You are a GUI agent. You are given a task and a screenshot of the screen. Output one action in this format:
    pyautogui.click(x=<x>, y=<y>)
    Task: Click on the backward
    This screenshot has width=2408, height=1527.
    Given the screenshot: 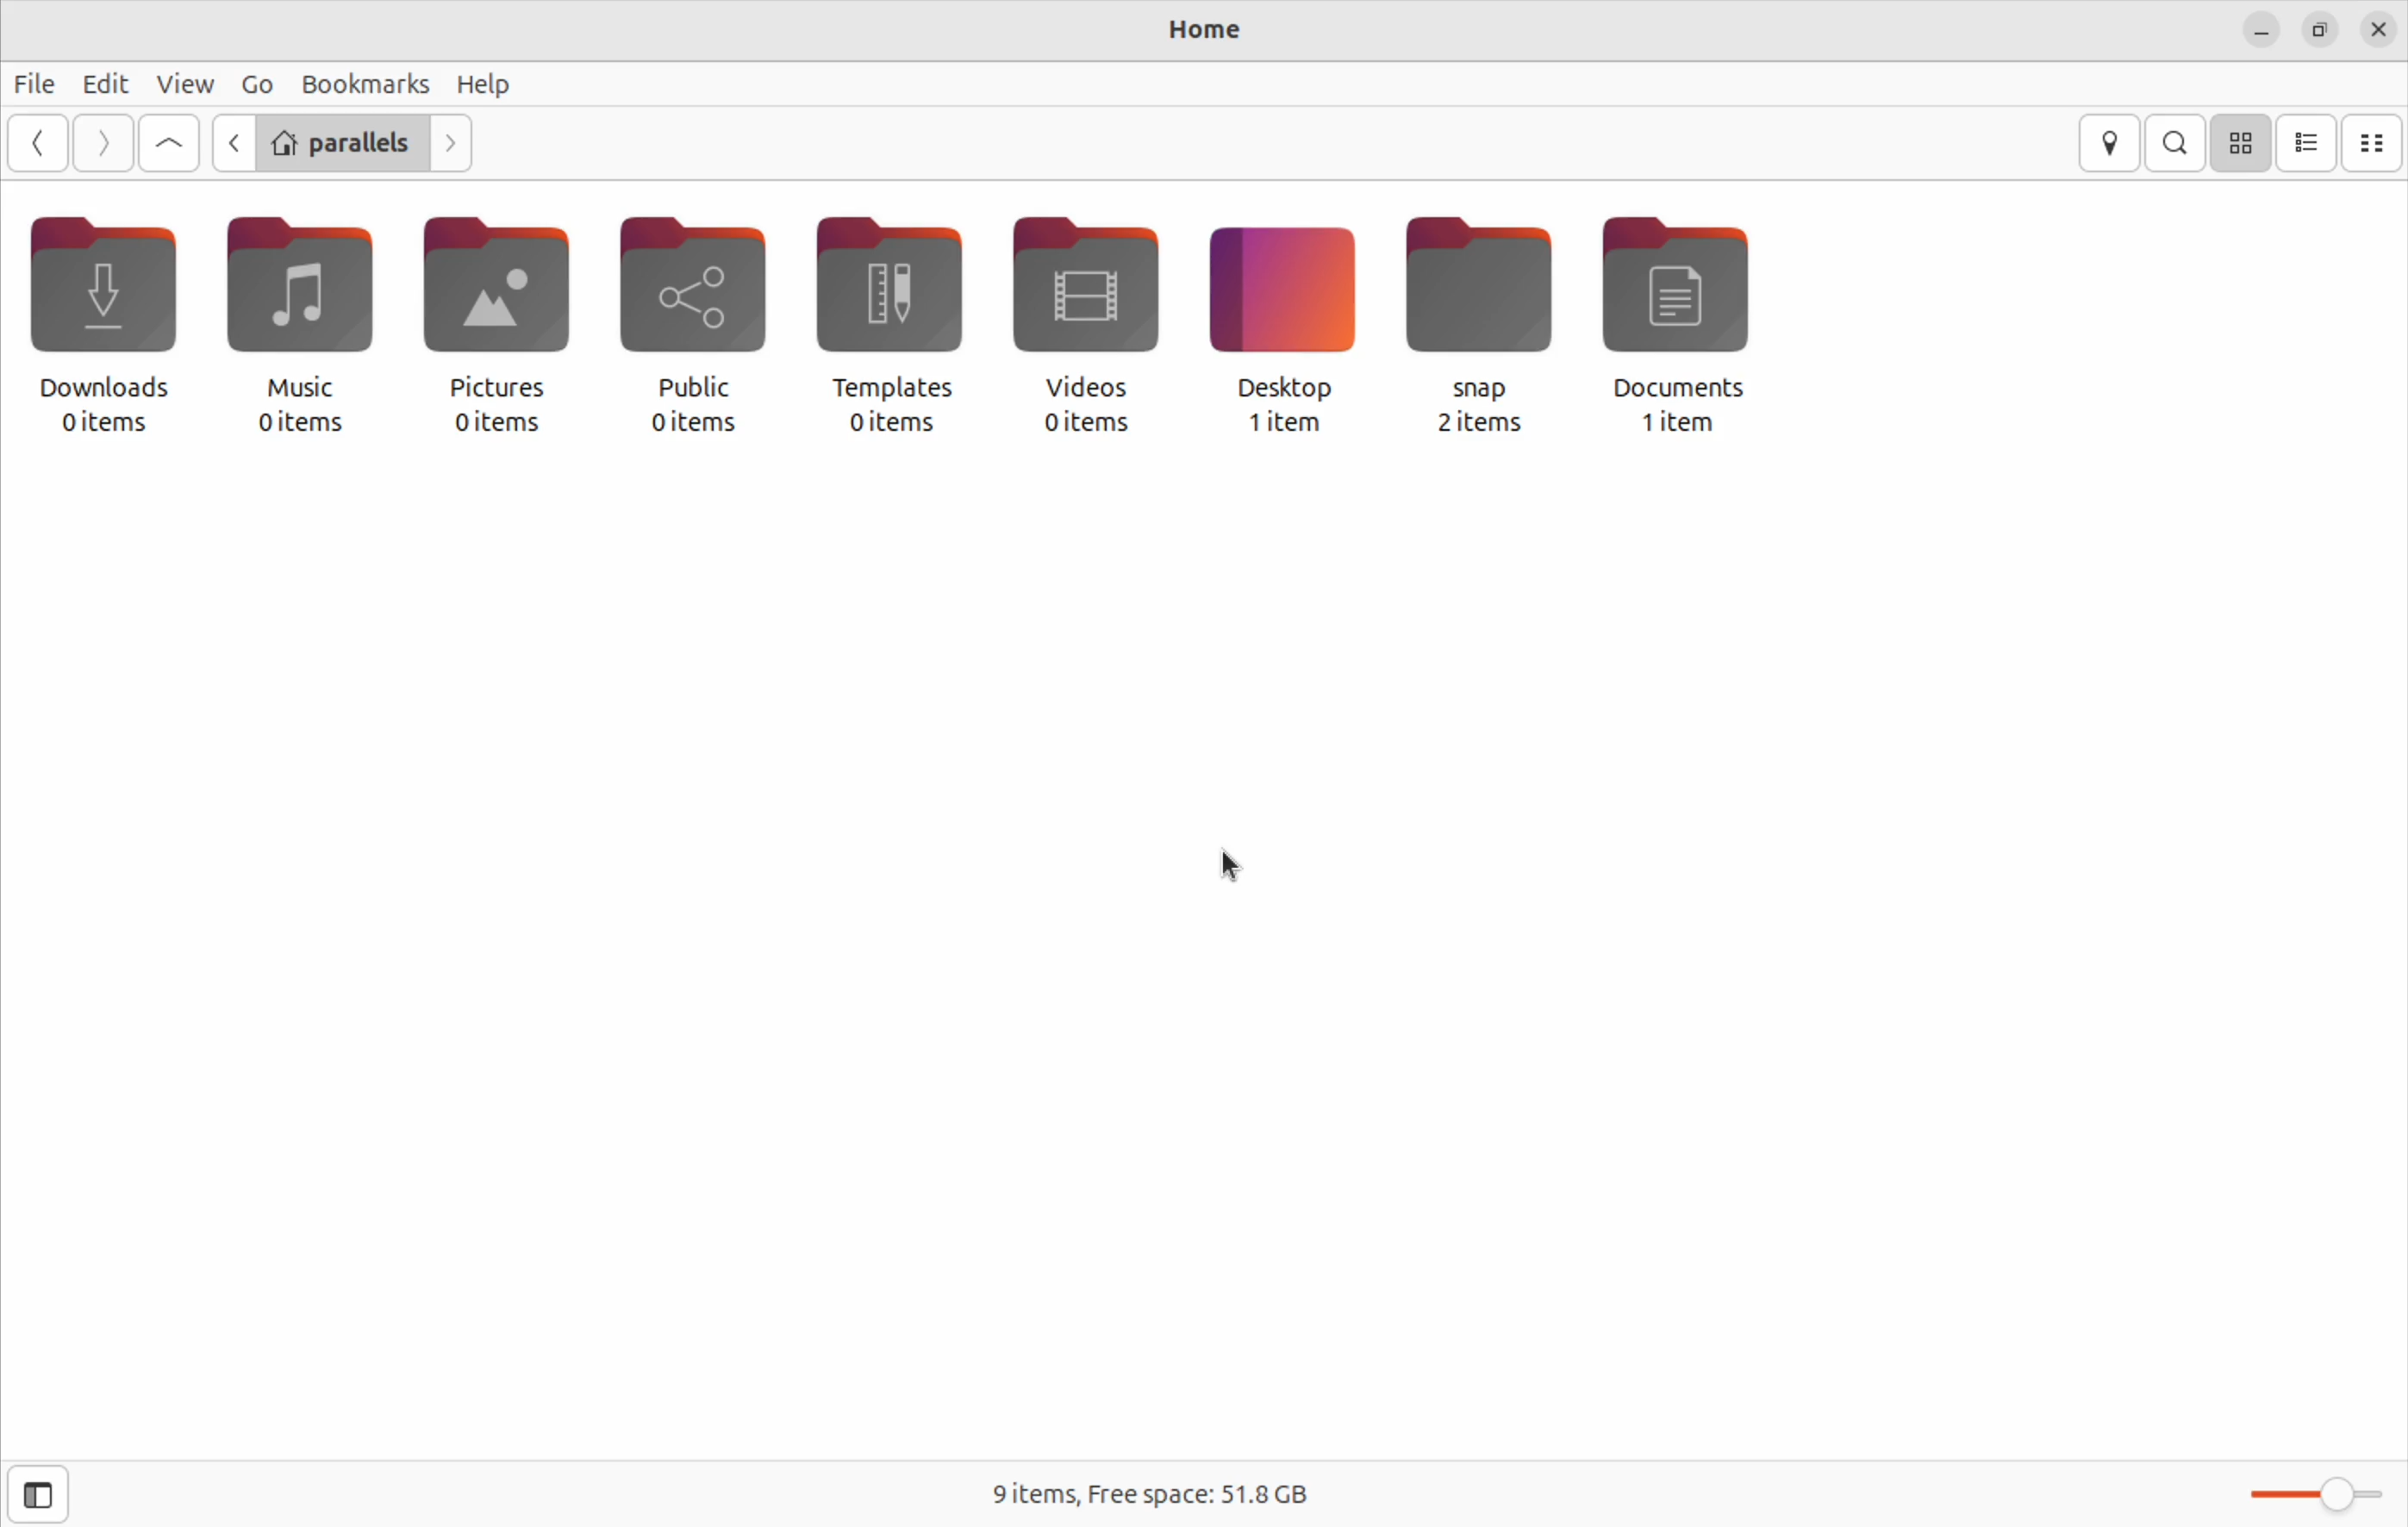 What is the action you would take?
    pyautogui.click(x=231, y=143)
    